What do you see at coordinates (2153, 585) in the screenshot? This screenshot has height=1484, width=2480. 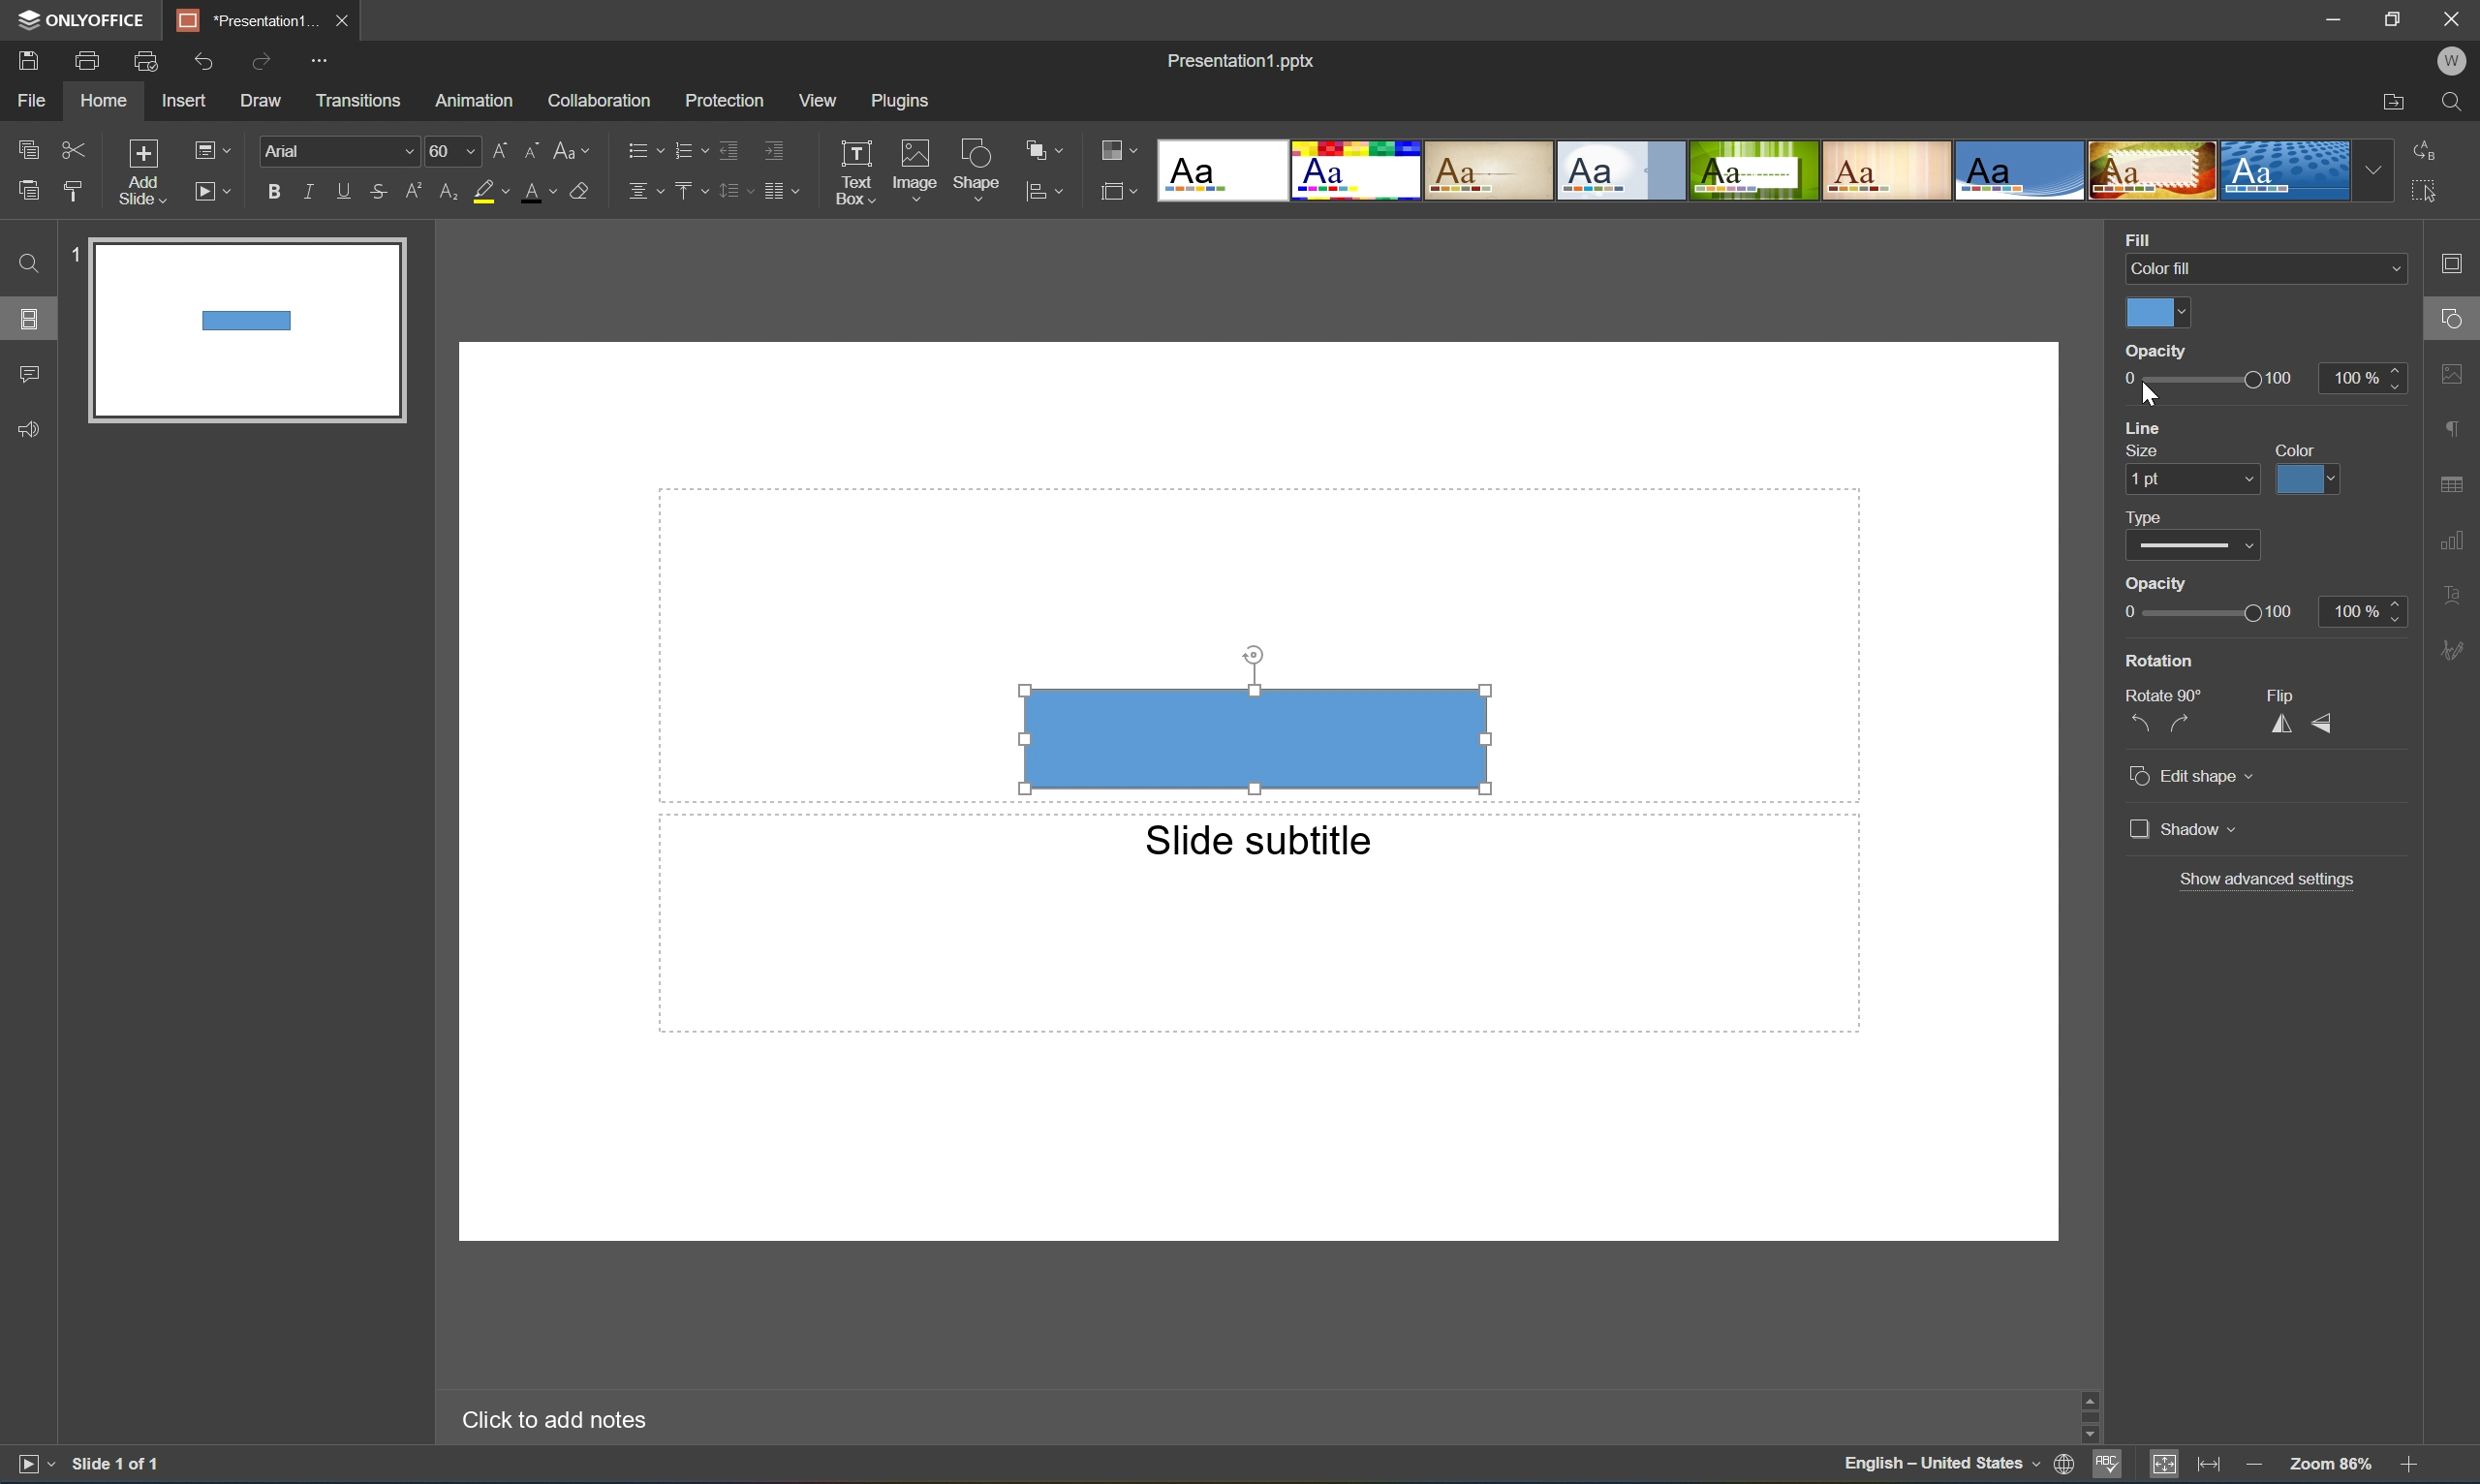 I see `Opacity` at bounding box center [2153, 585].